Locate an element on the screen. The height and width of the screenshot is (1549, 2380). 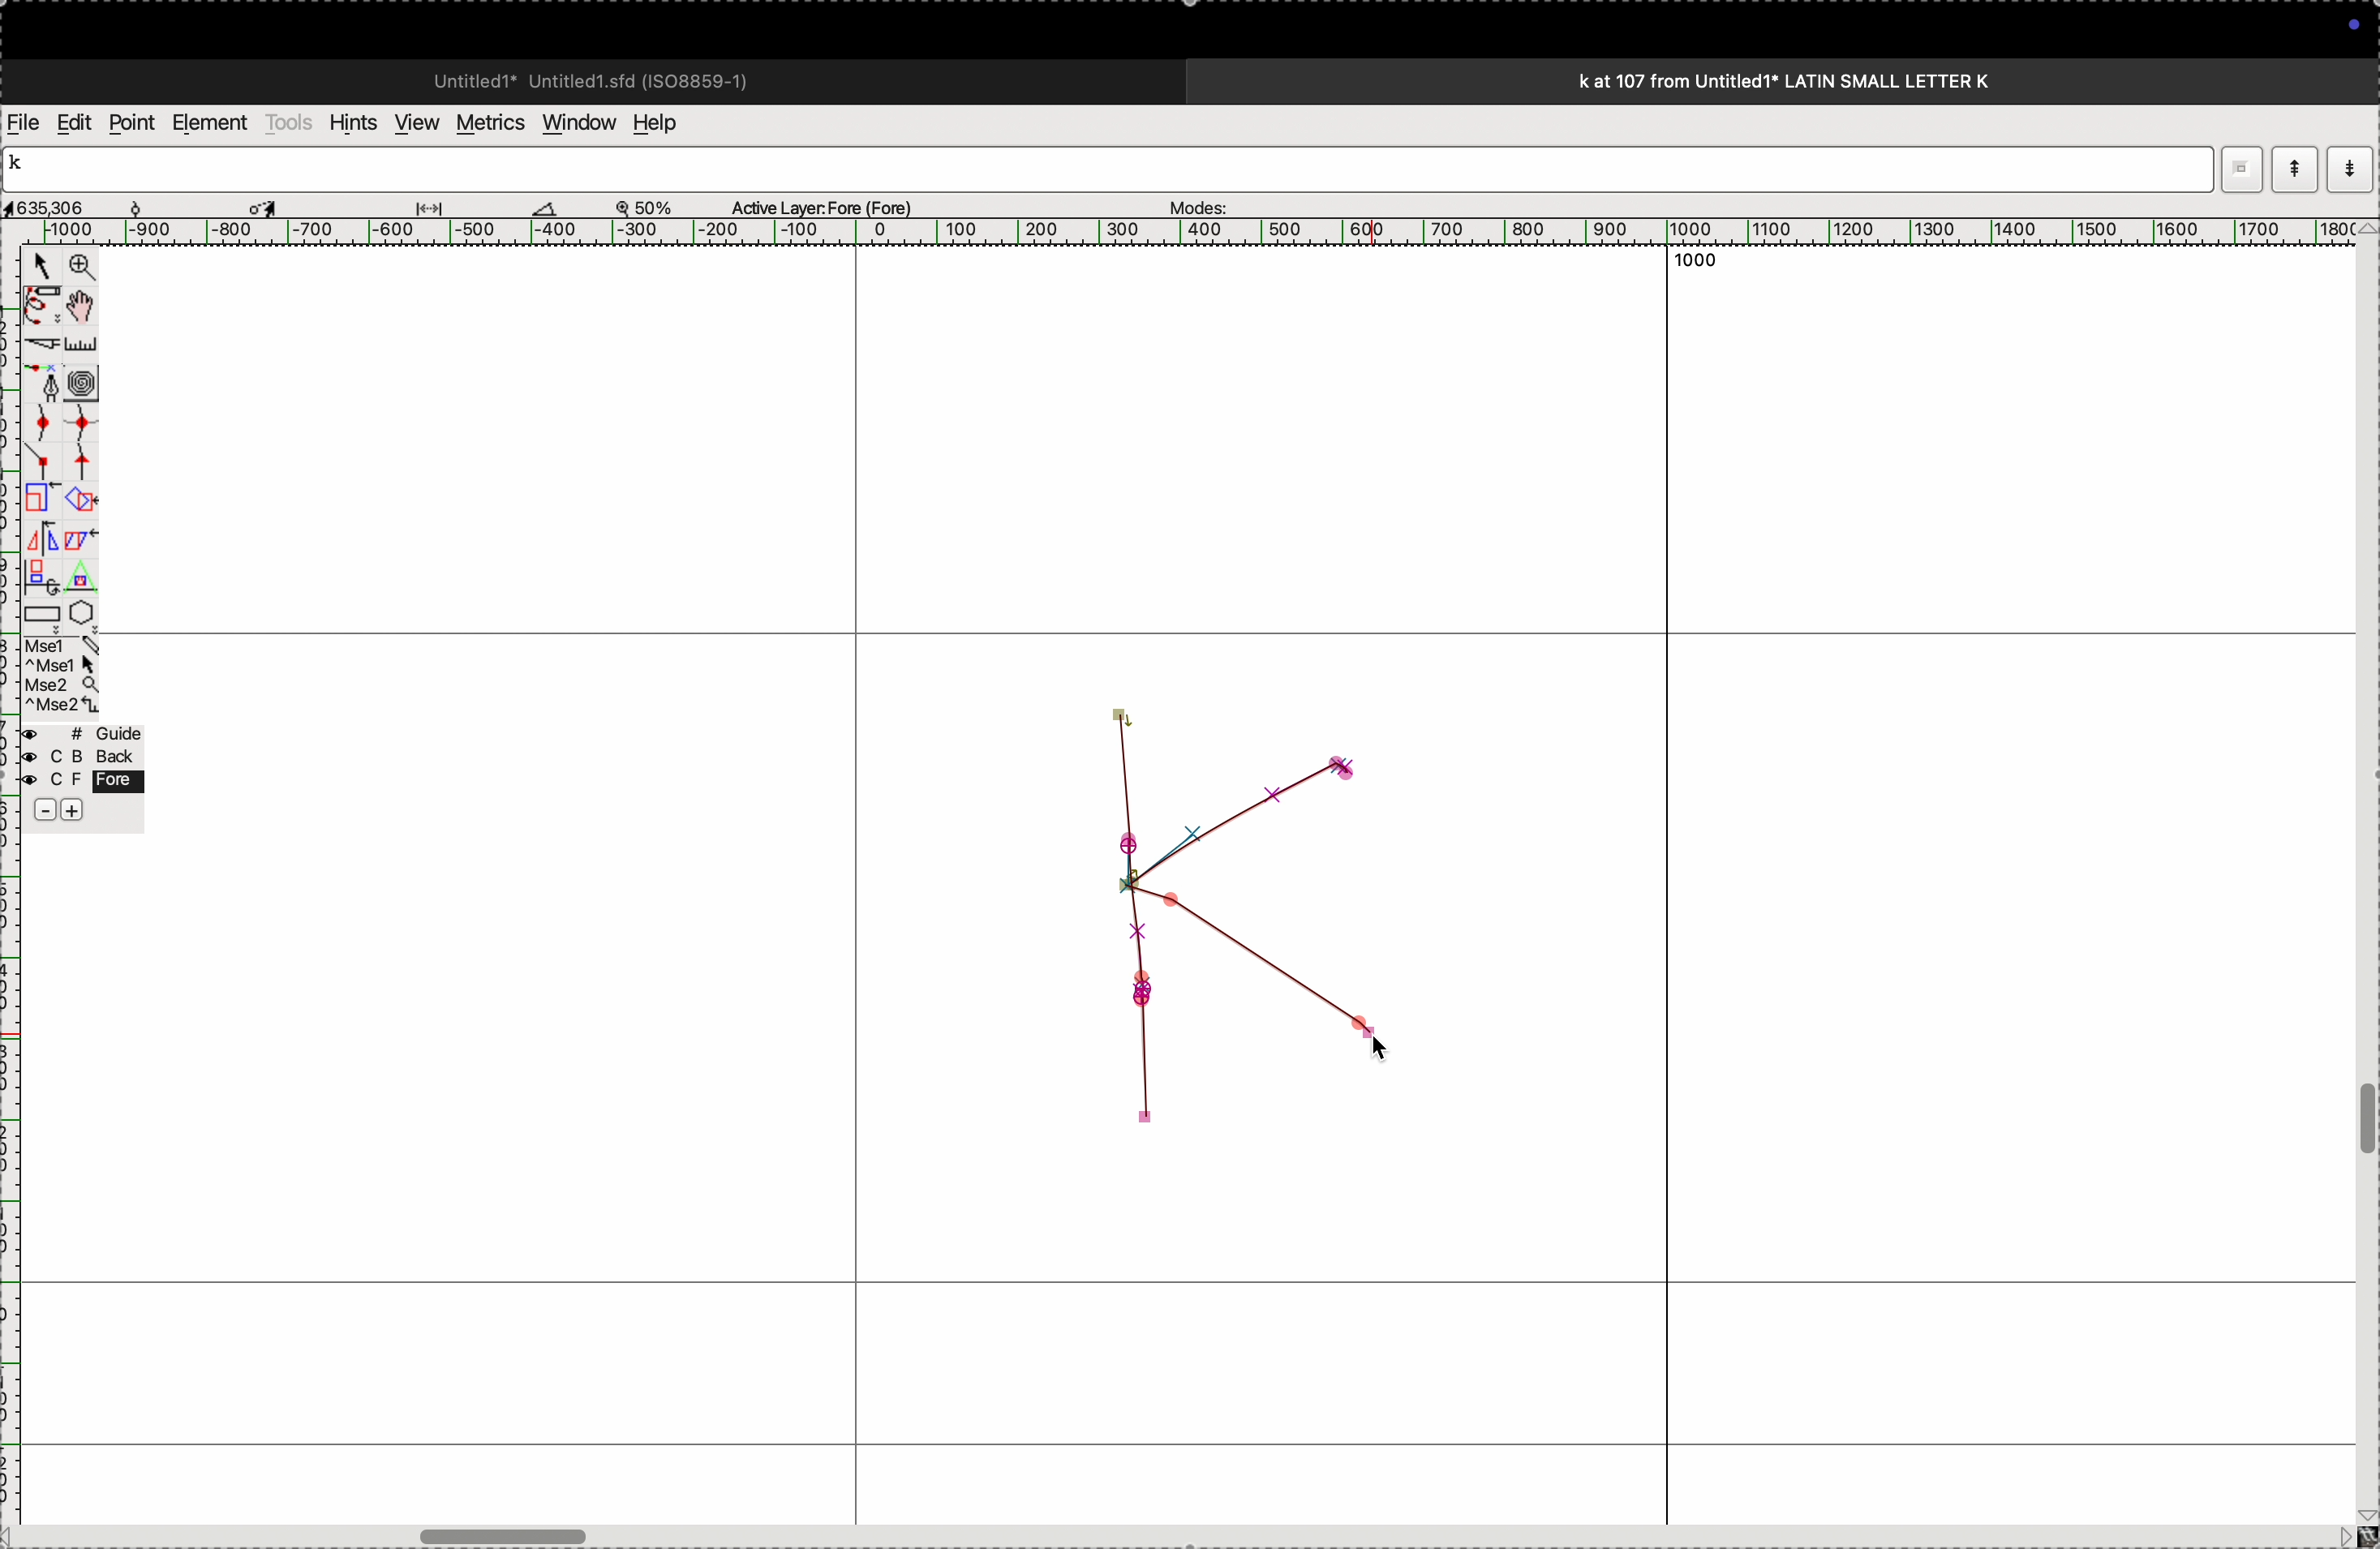
rectangle is located at coordinates (36, 610).